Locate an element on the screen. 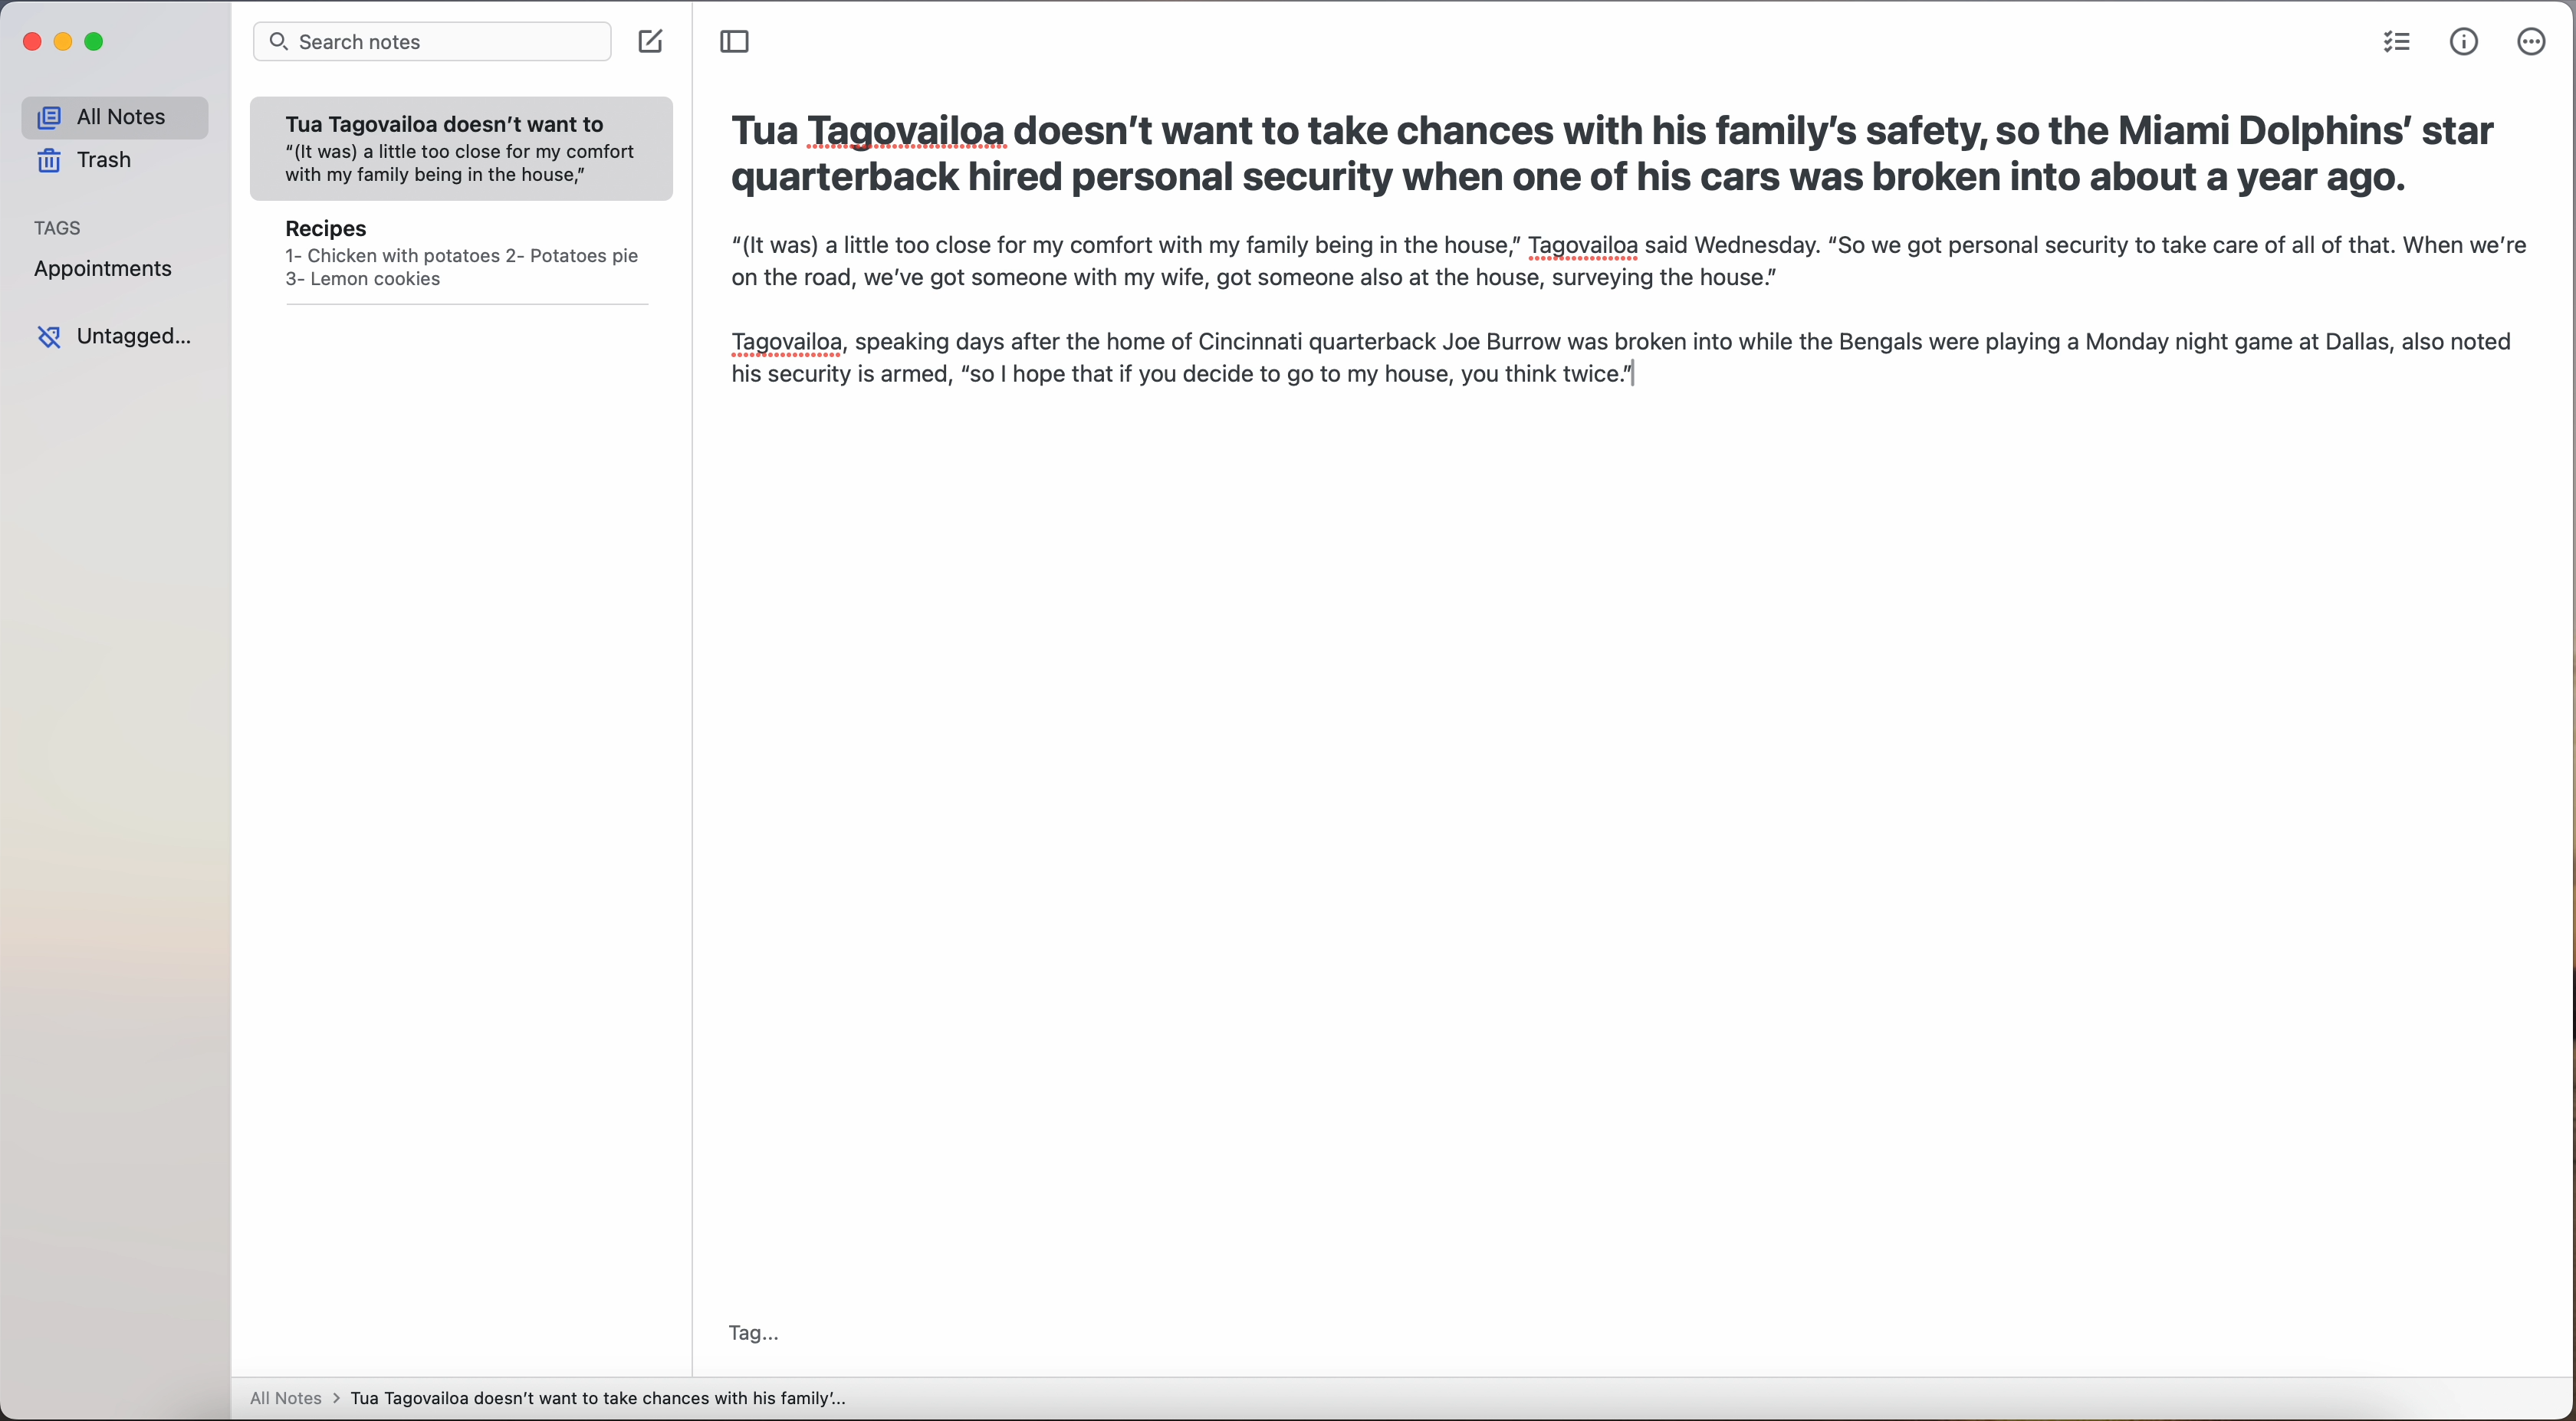 Image resolution: width=2576 pixels, height=1421 pixels. minimize Simplenote is located at coordinates (66, 44).